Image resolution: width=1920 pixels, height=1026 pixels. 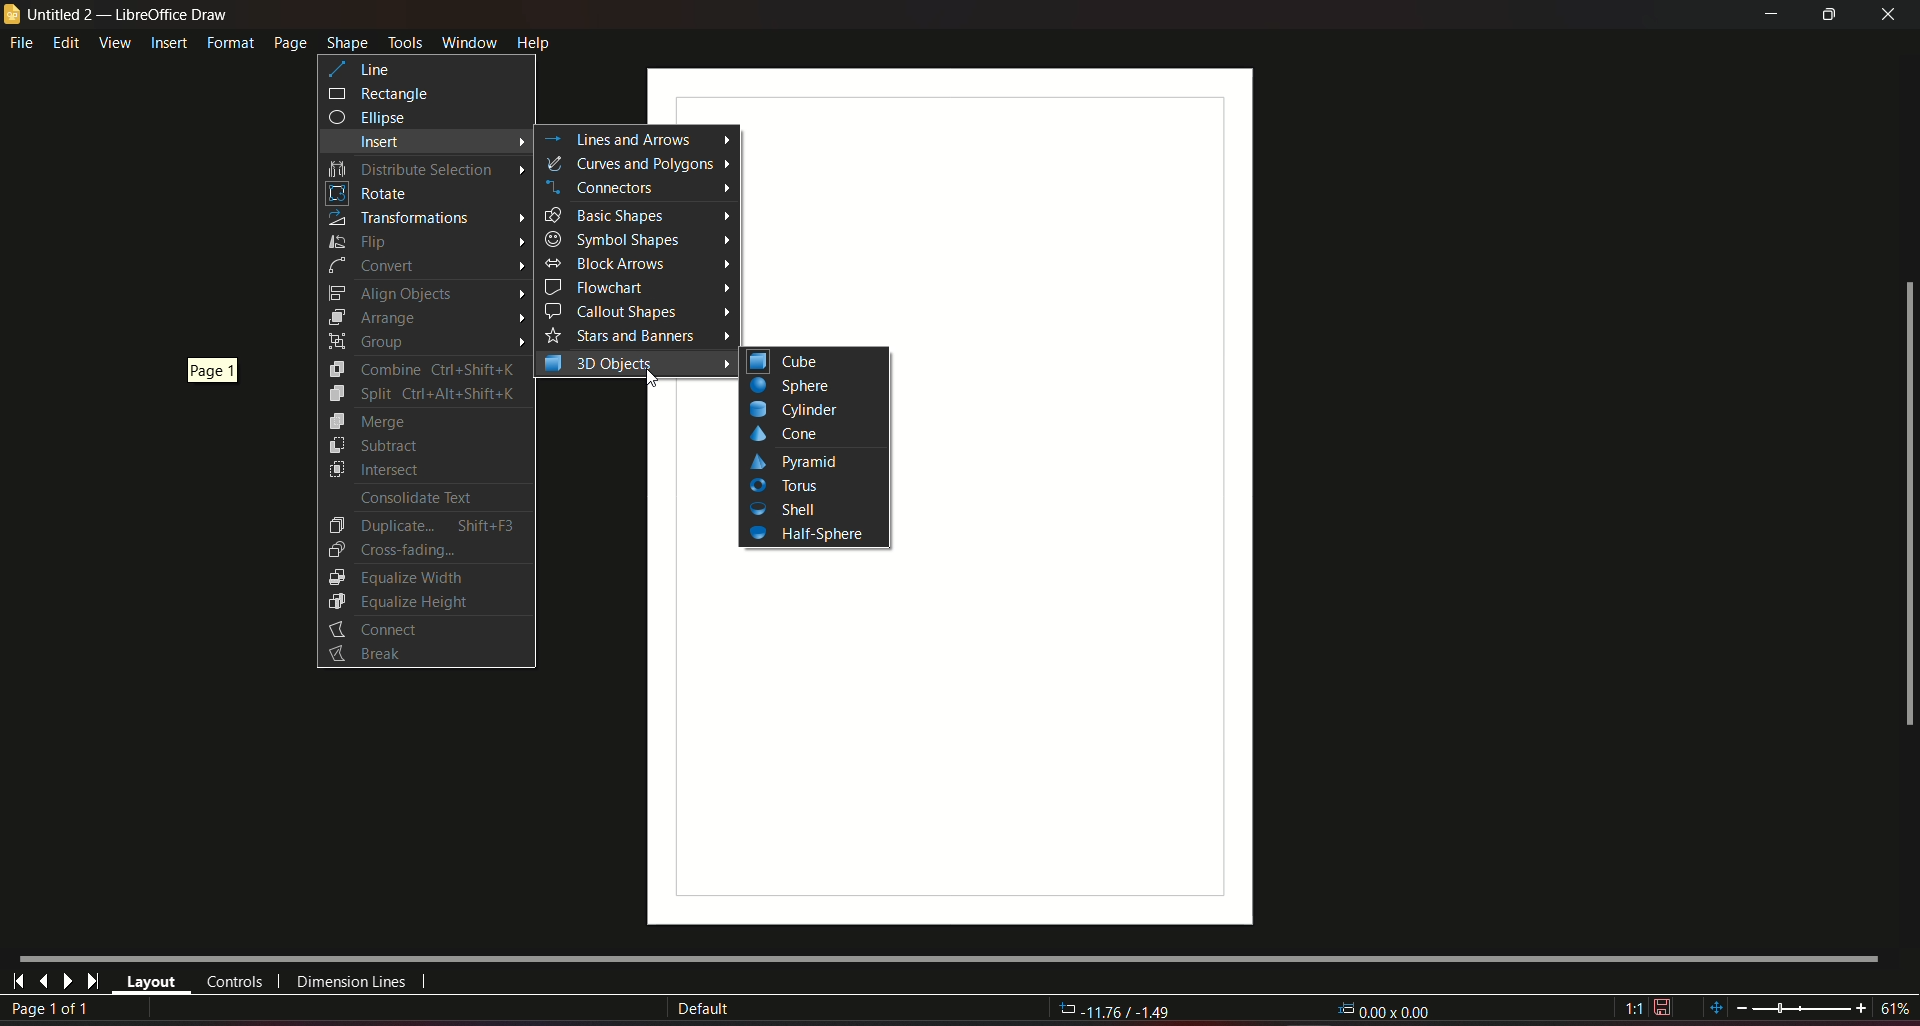 I want to click on insert, so click(x=383, y=141).